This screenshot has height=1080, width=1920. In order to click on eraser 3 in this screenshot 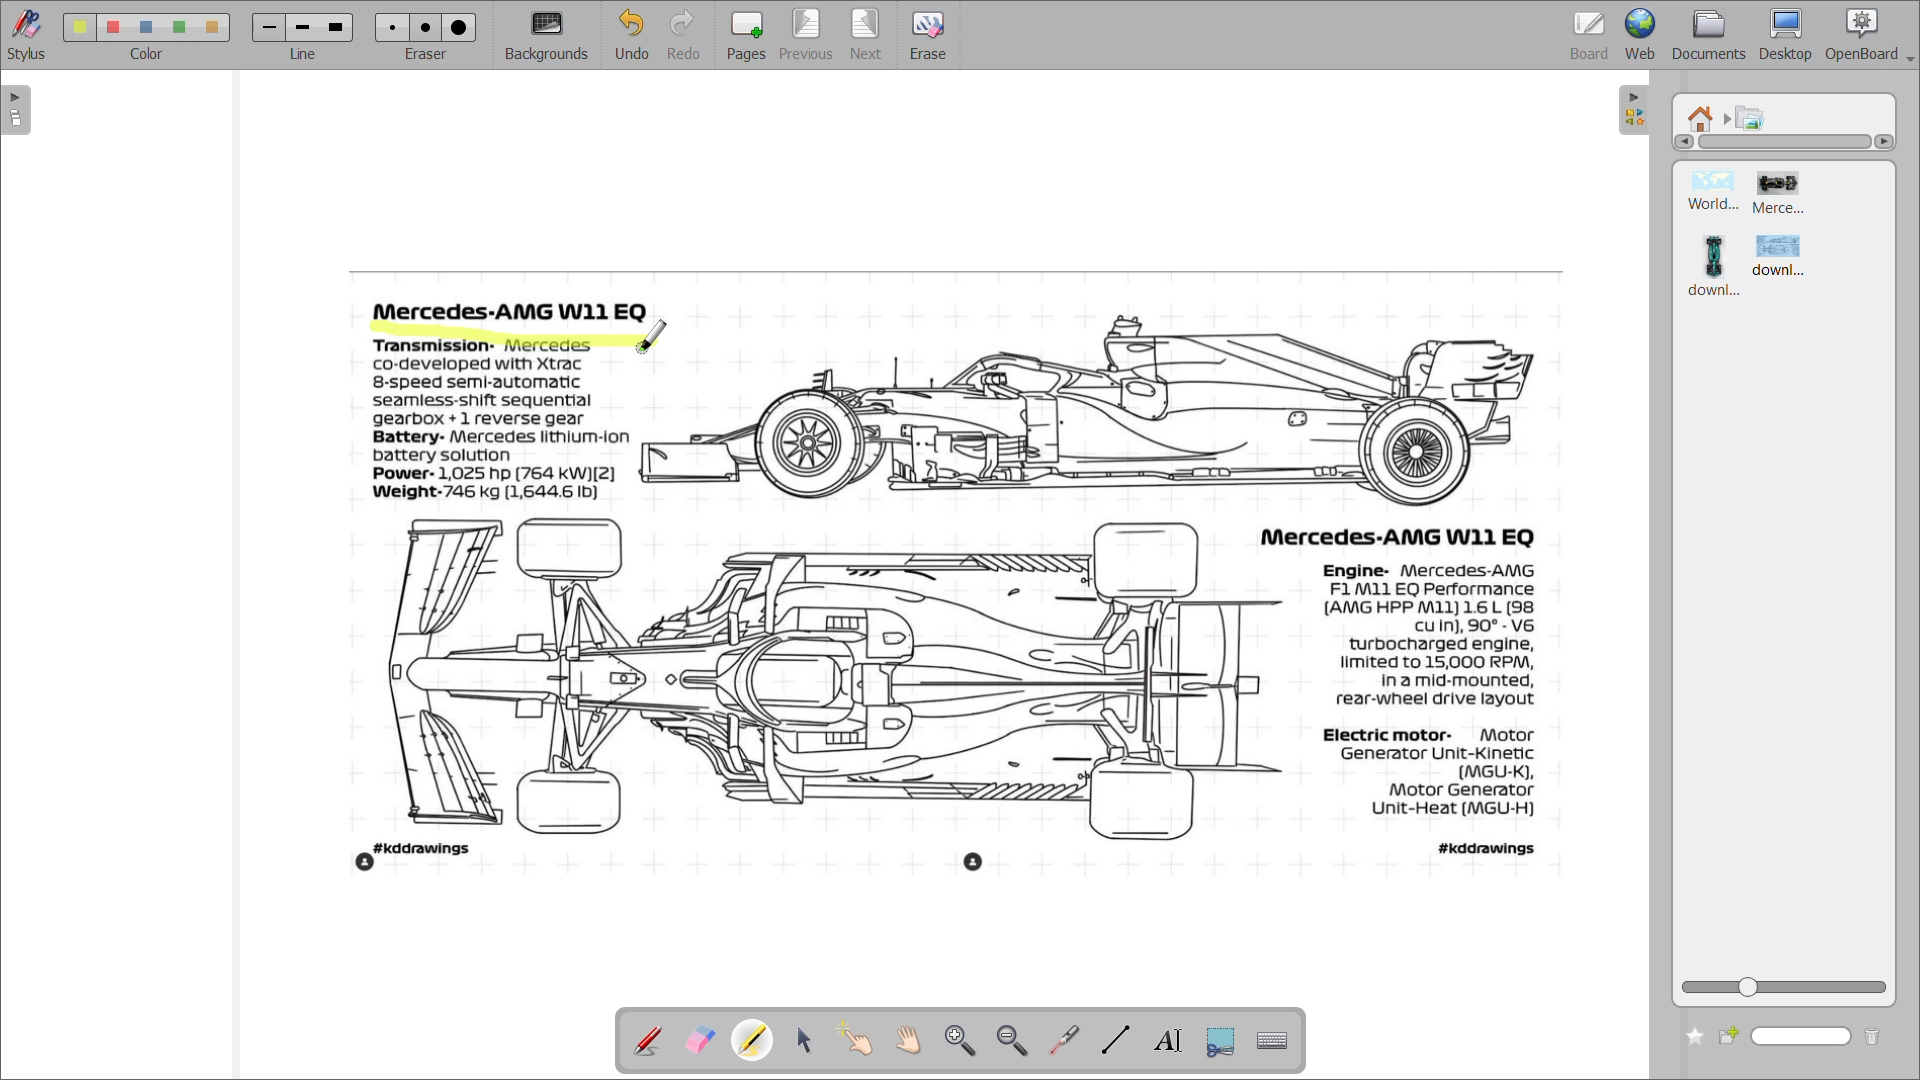, I will do `click(457, 27)`.